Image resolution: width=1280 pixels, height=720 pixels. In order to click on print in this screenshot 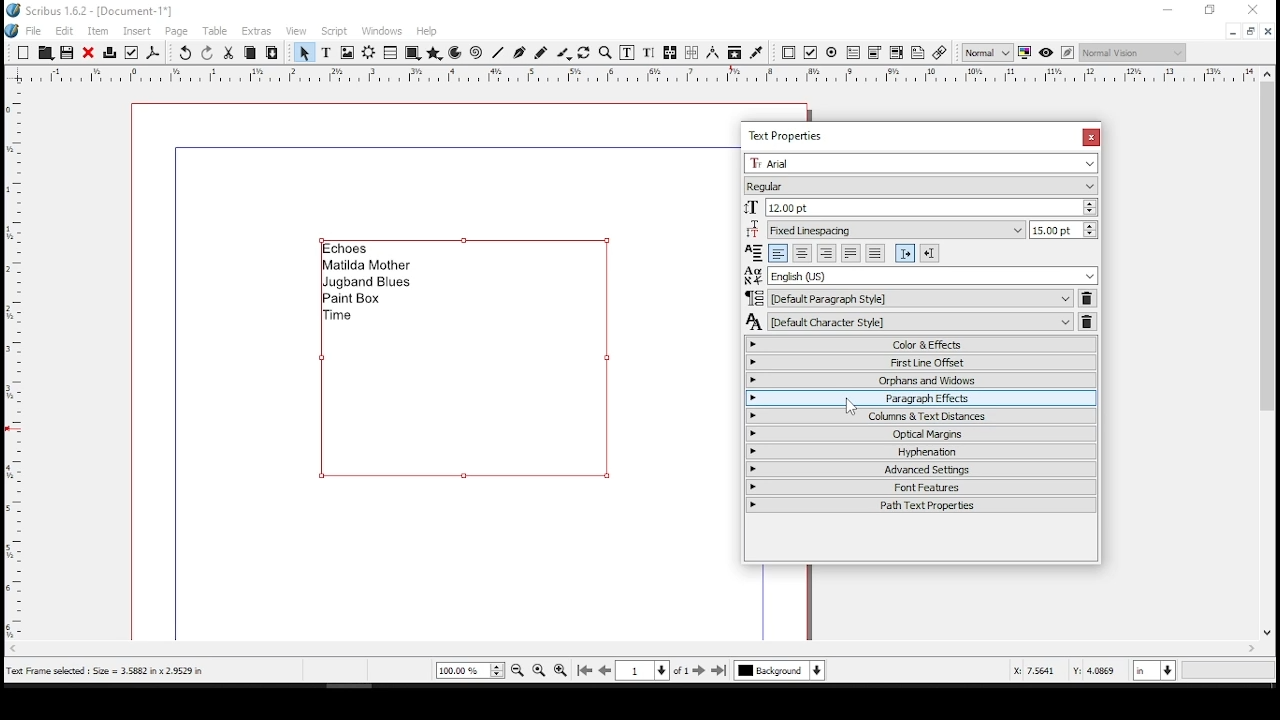, I will do `click(111, 51)`.